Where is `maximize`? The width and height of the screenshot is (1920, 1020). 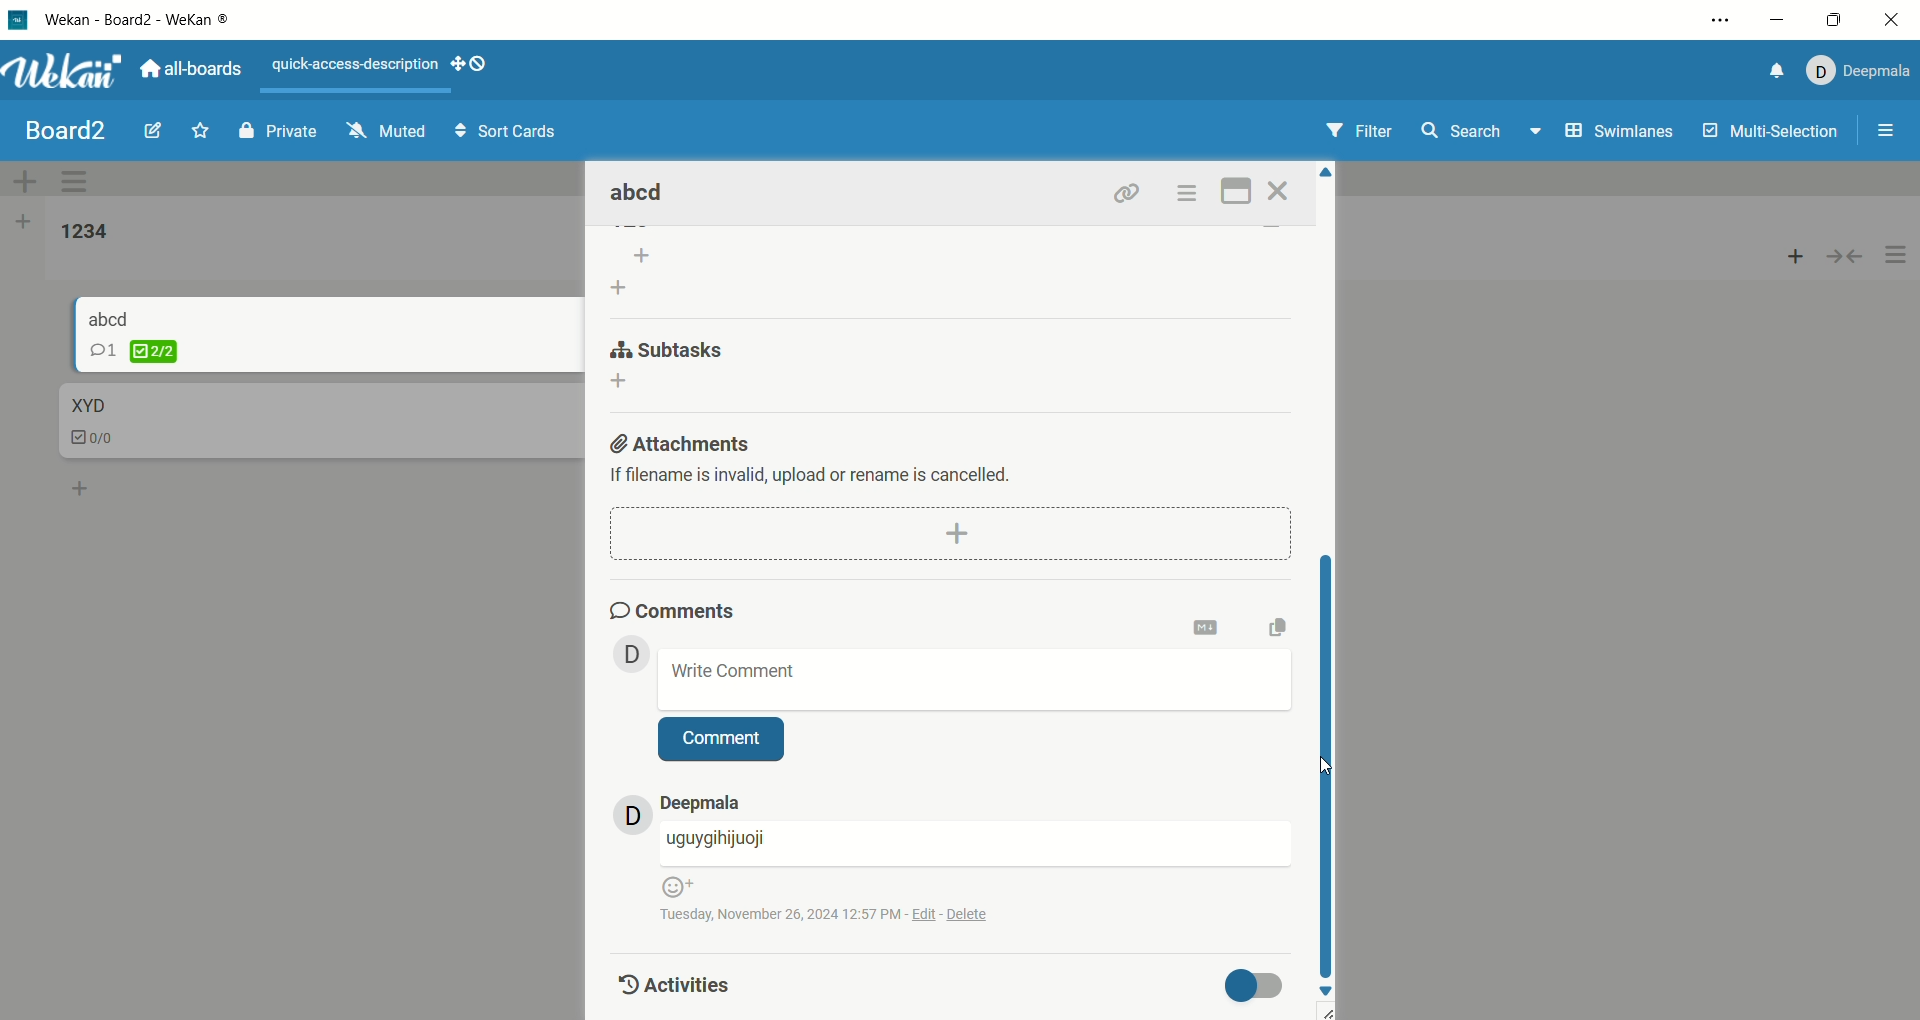 maximize is located at coordinates (1834, 22).